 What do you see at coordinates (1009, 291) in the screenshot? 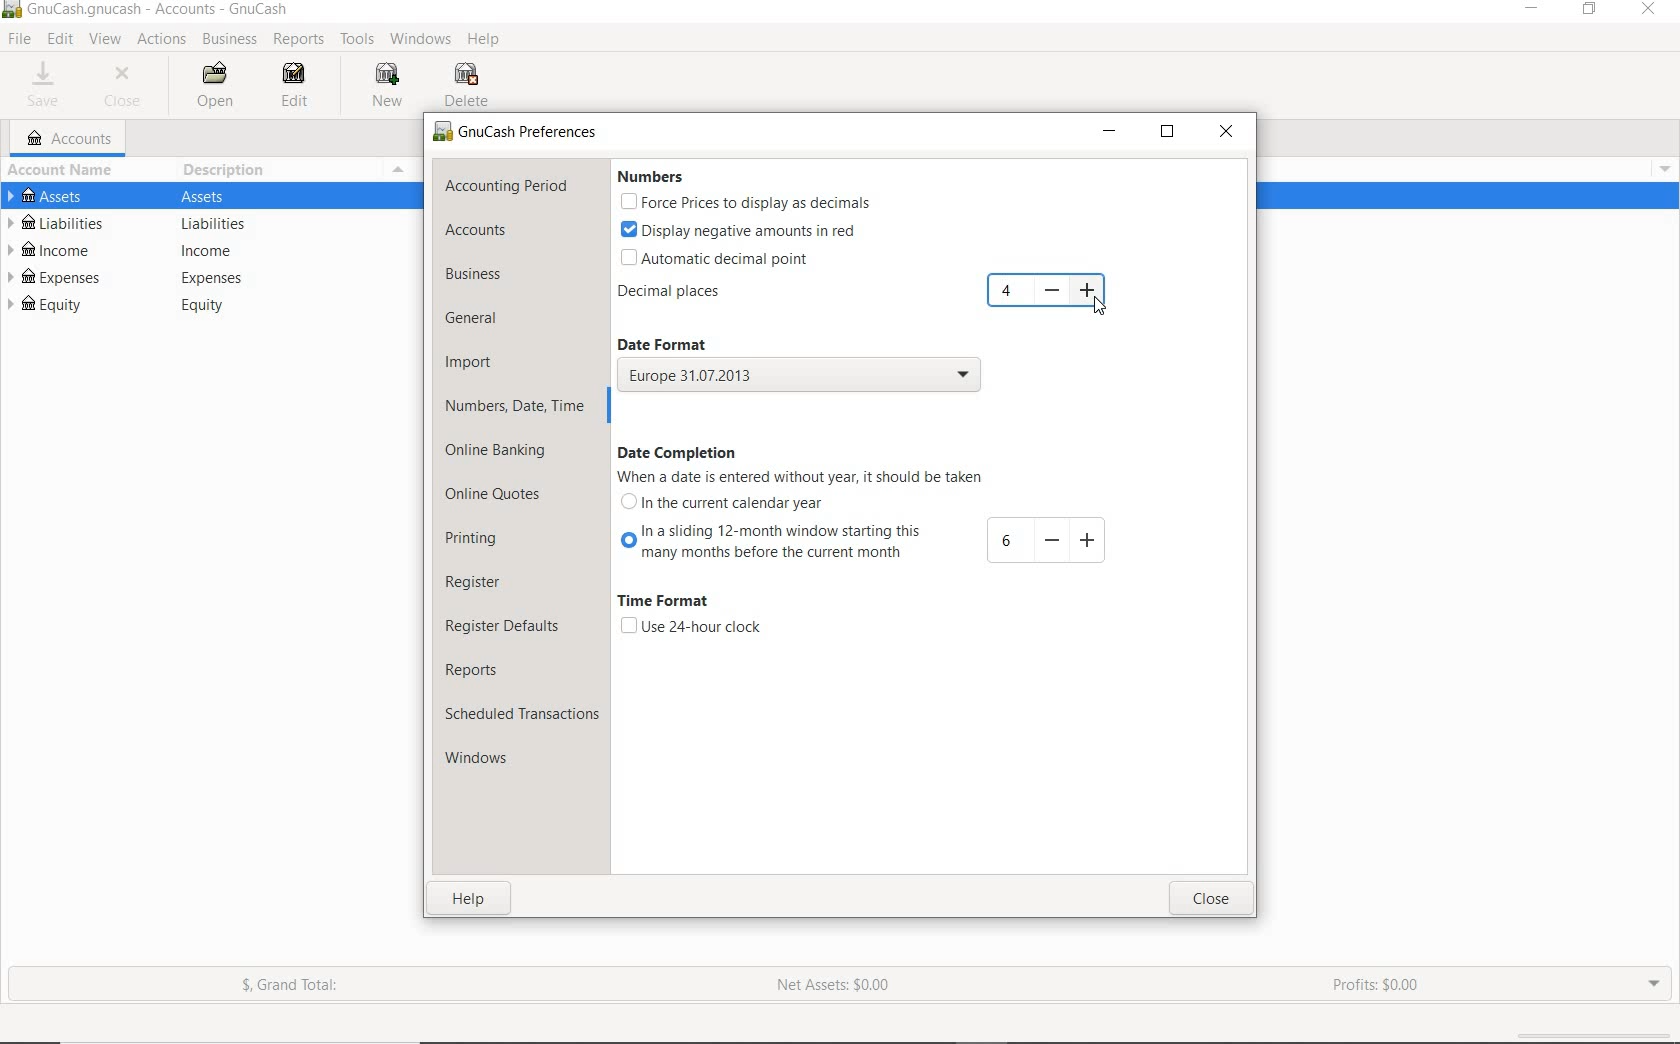
I see `add decimal place` at bounding box center [1009, 291].